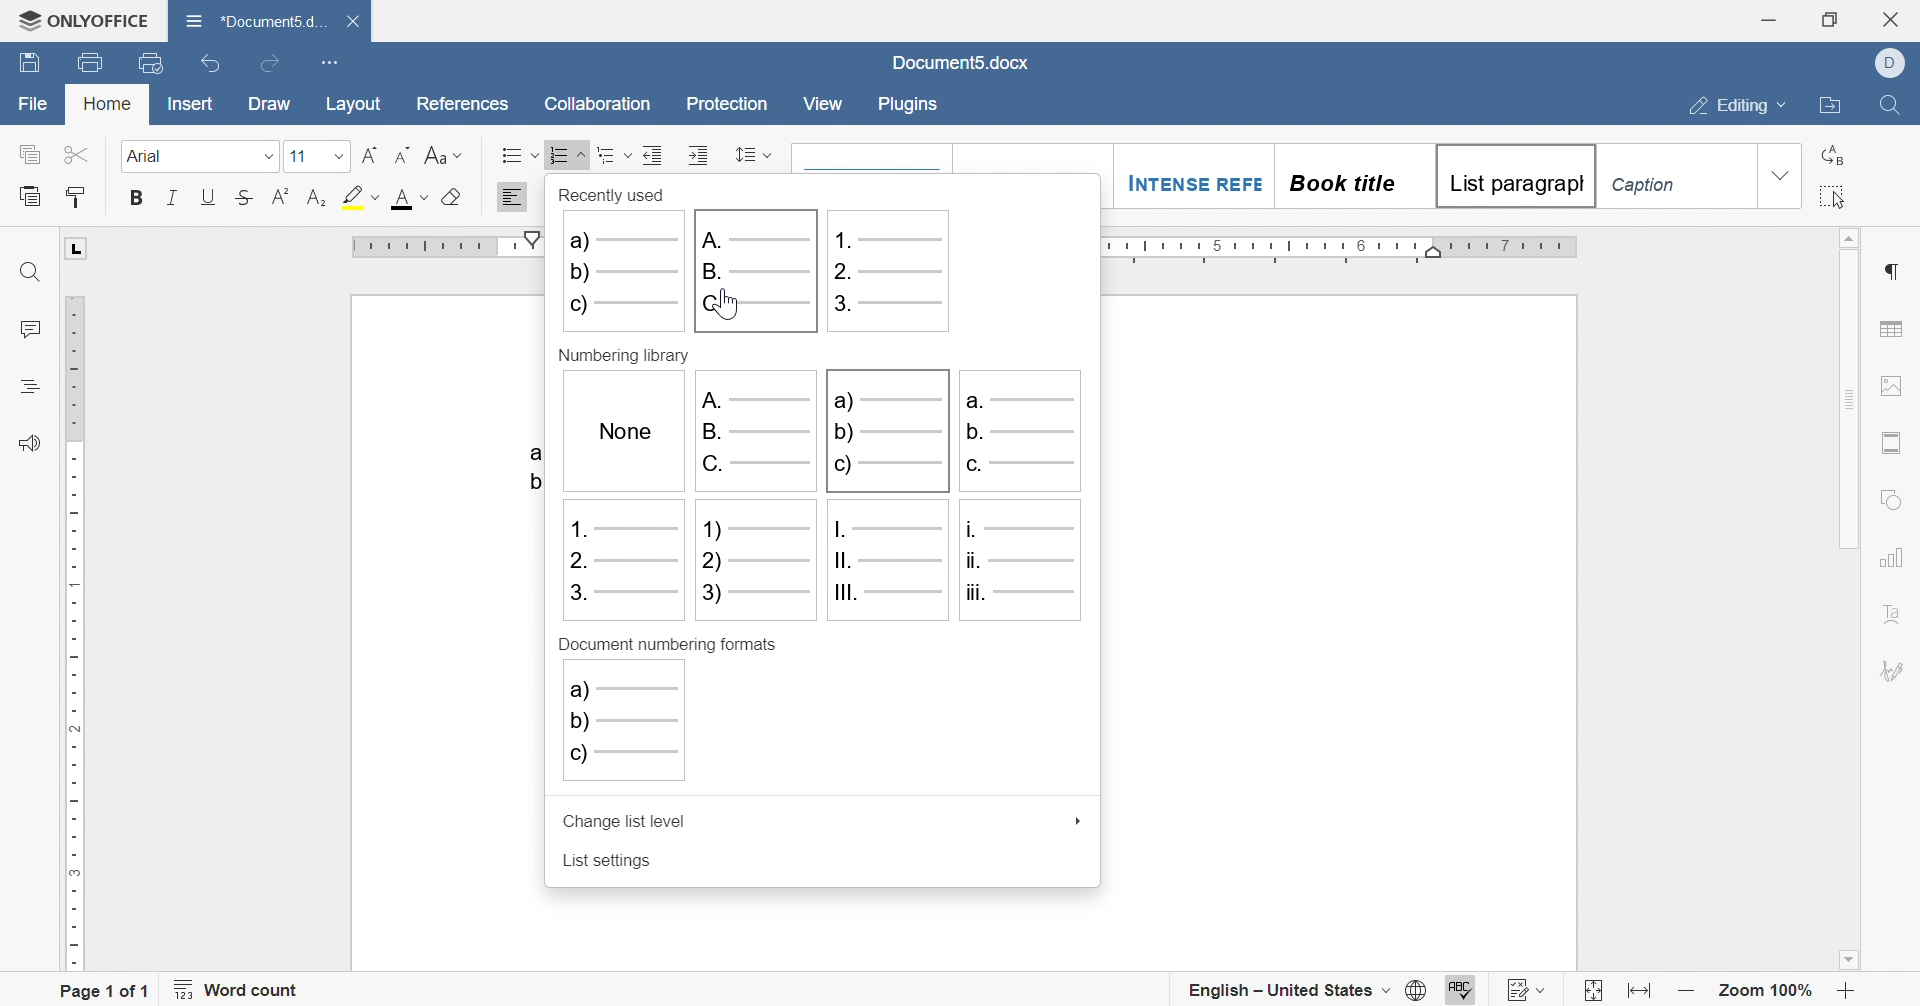  What do you see at coordinates (640, 729) in the screenshot?
I see `number alignment` at bounding box center [640, 729].